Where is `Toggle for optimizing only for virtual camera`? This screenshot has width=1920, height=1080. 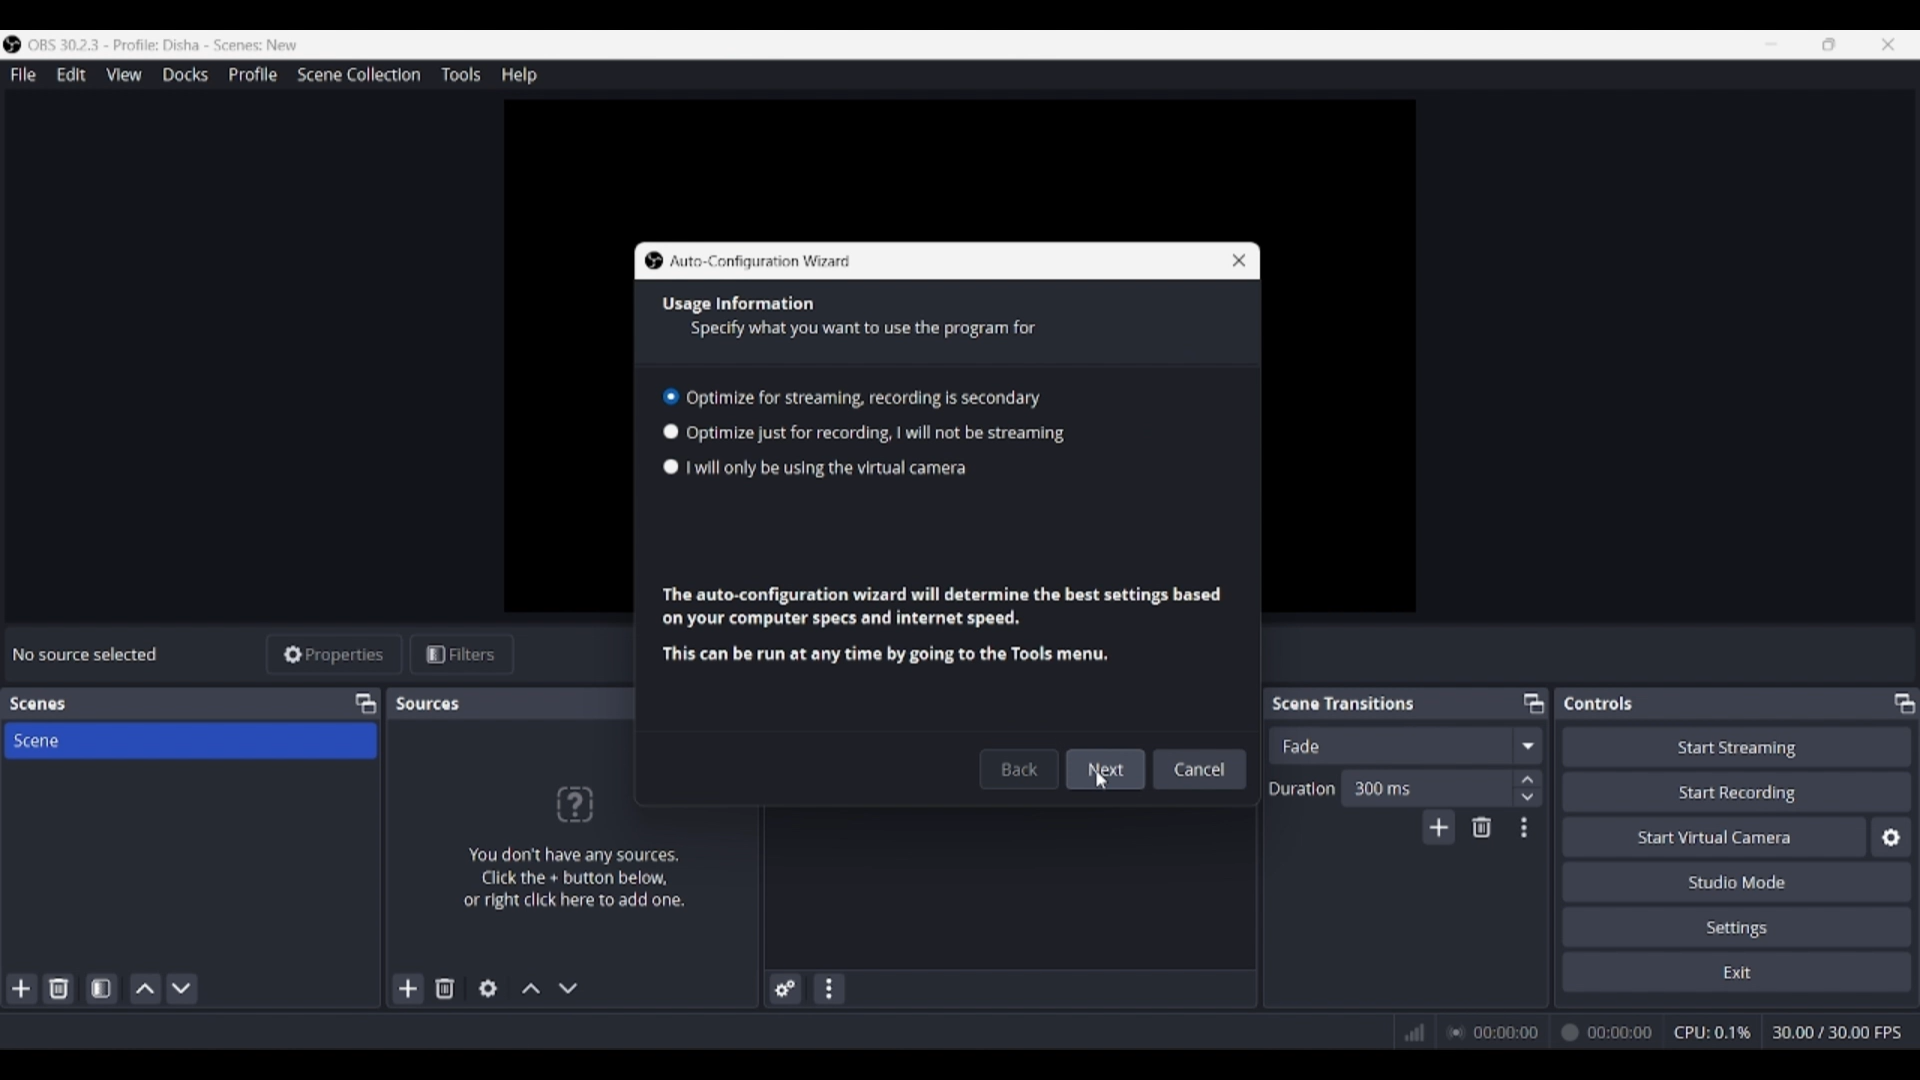
Toggle for optimizing only for virtual camera is located at coordinates (818, 468).